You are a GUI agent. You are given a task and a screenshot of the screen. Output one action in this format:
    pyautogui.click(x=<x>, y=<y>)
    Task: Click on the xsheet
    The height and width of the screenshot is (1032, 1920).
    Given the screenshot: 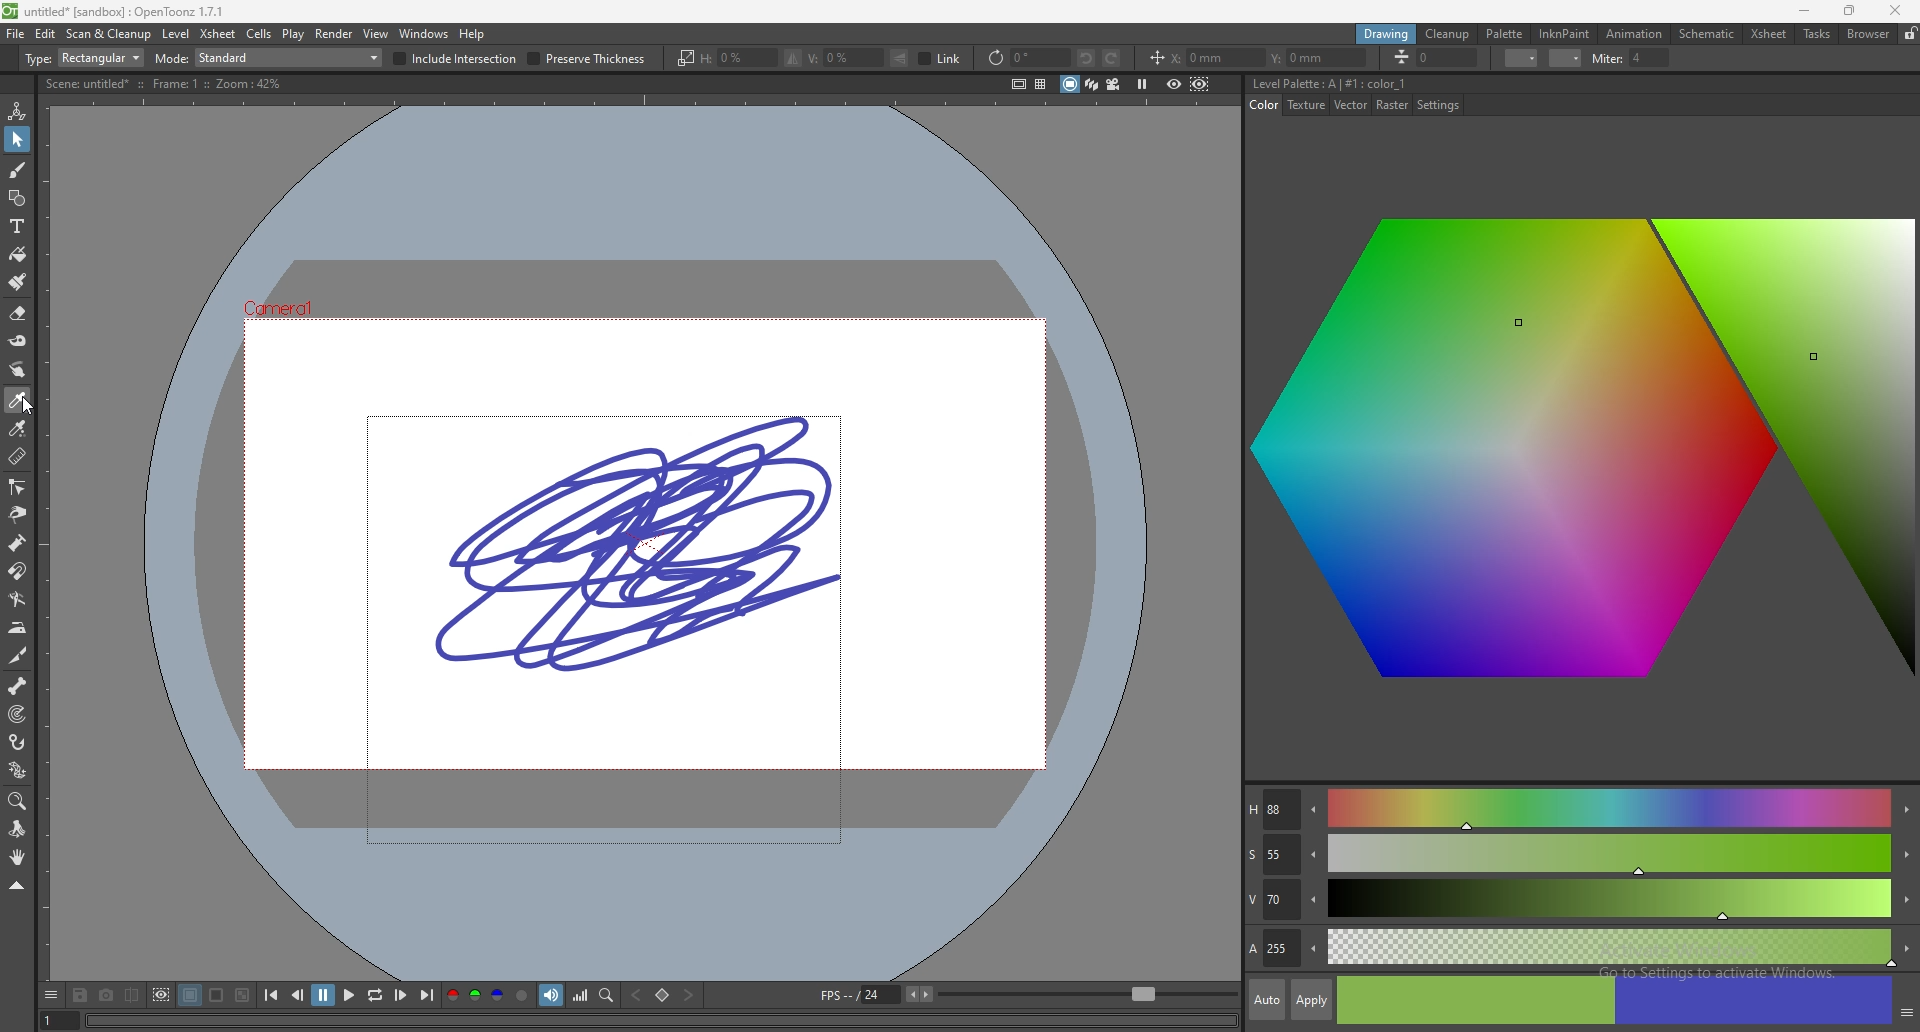 What is the action you would take?
    pyautogui.click(x=218, y=34)
    